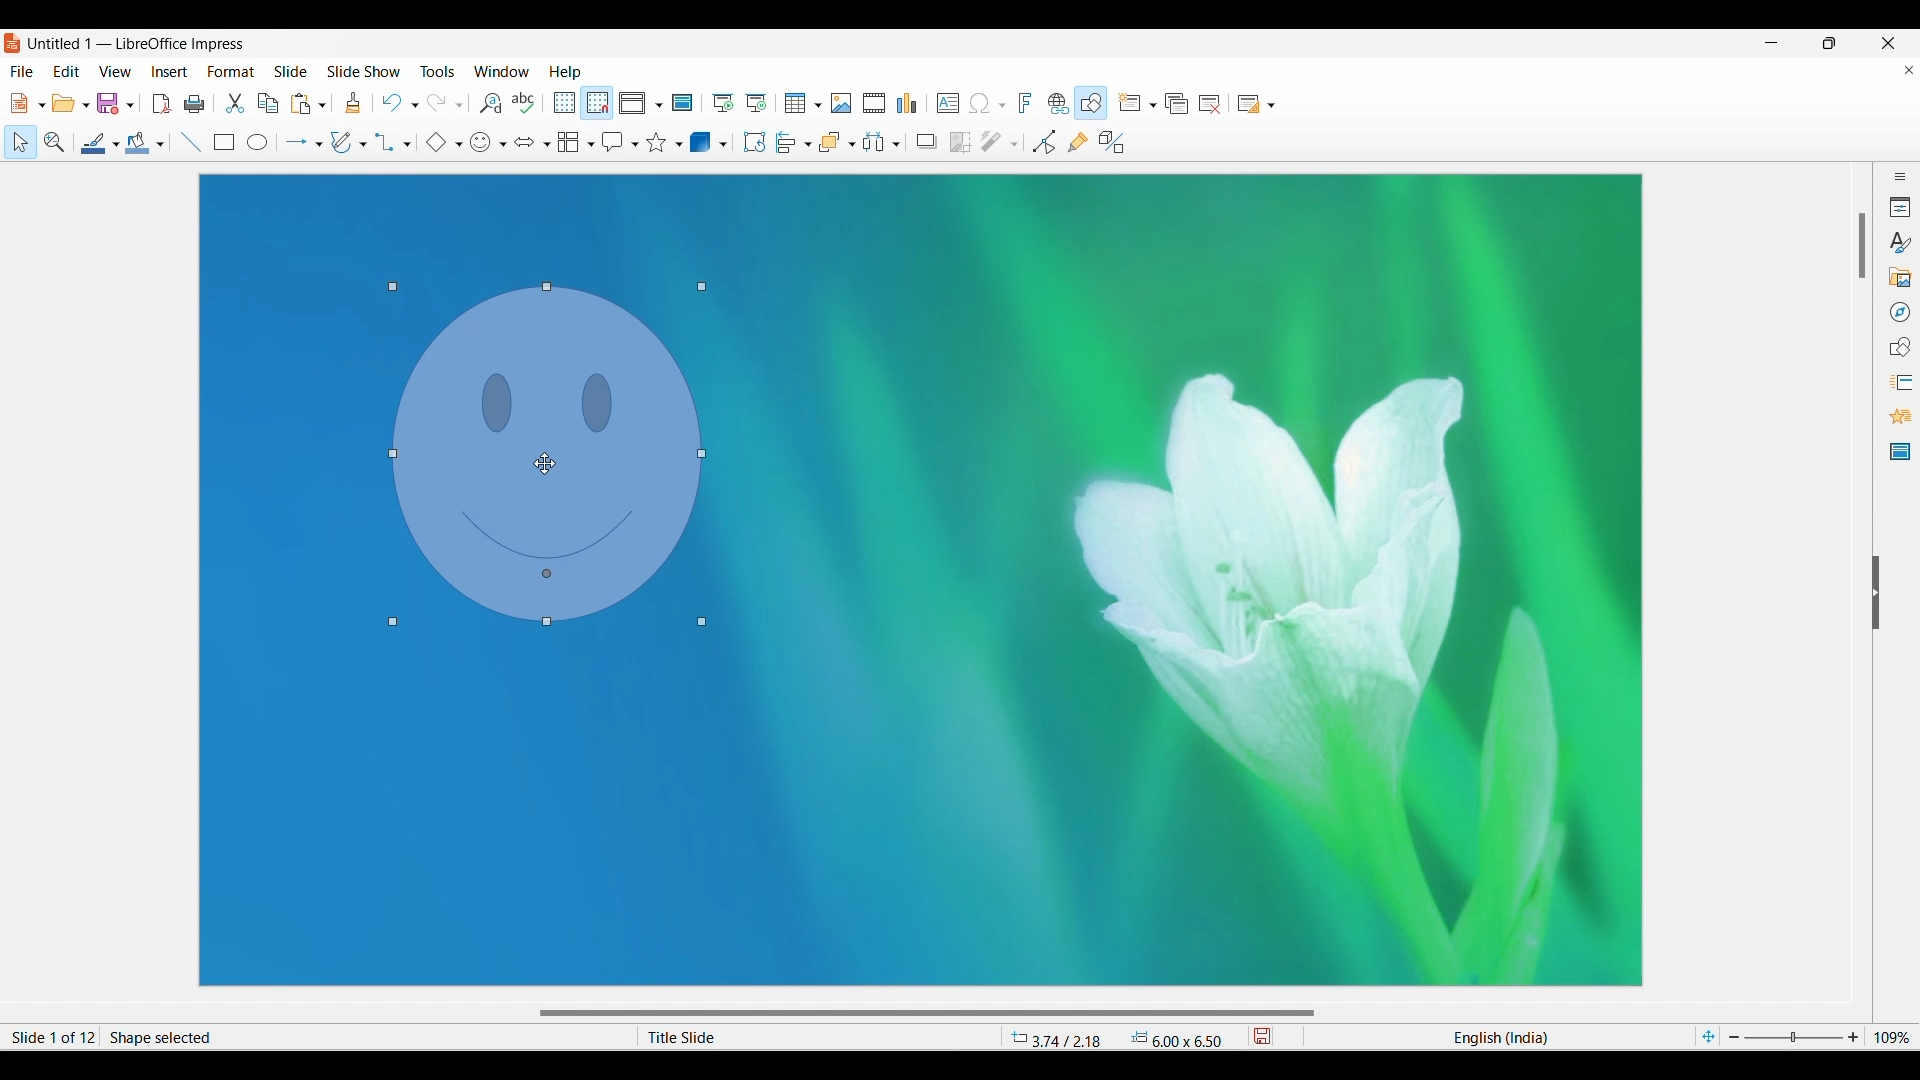 The image size is (1920, 1080). What do you see at coordinates (64, 103) in the screenshot?
I see `Open` at bounding box center [64, 103].